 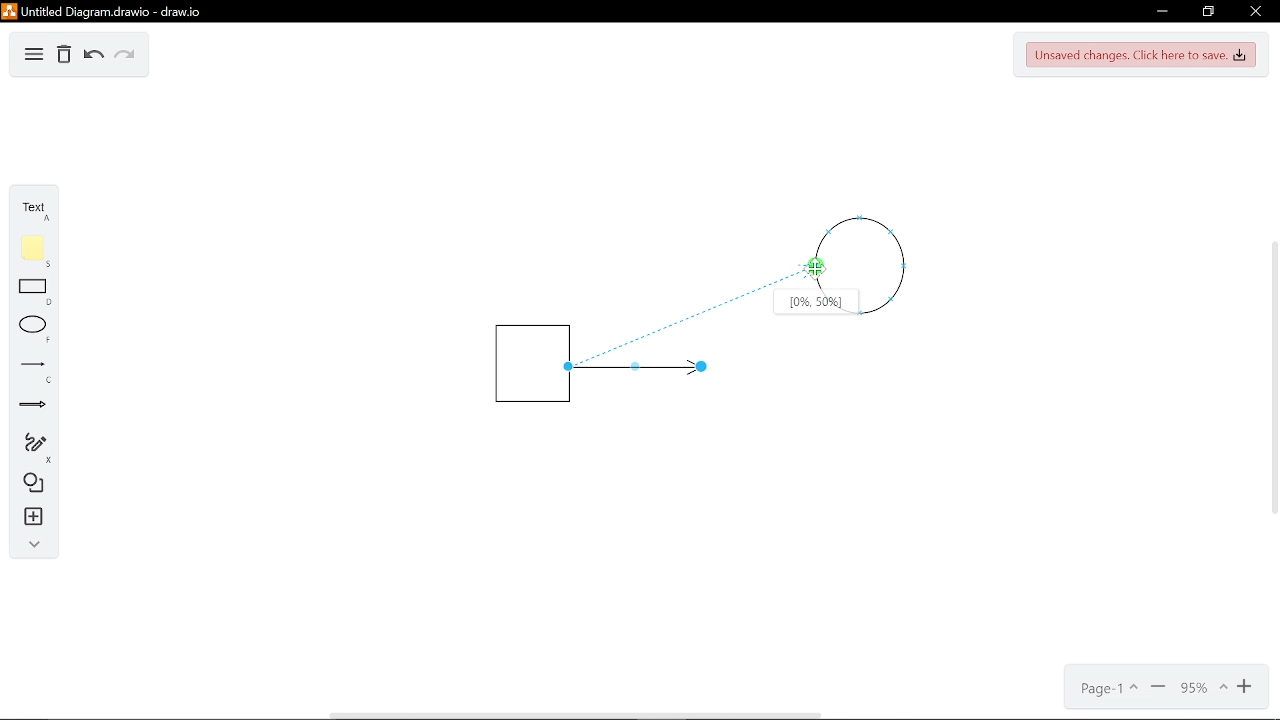 What do you see at coordinates (1206, 12) in the screenshot?
I see `restore down` at bounding box center [1206, 12].